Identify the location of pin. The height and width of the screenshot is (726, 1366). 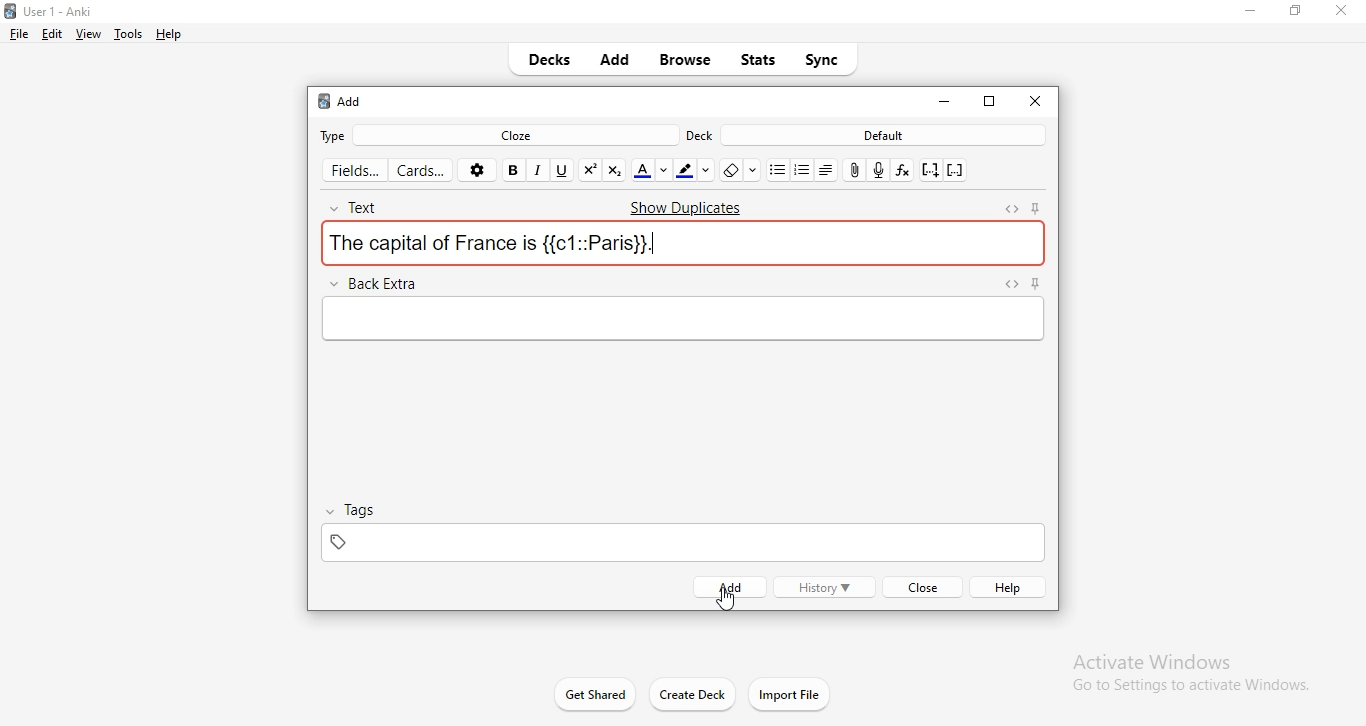
(1041, 207).